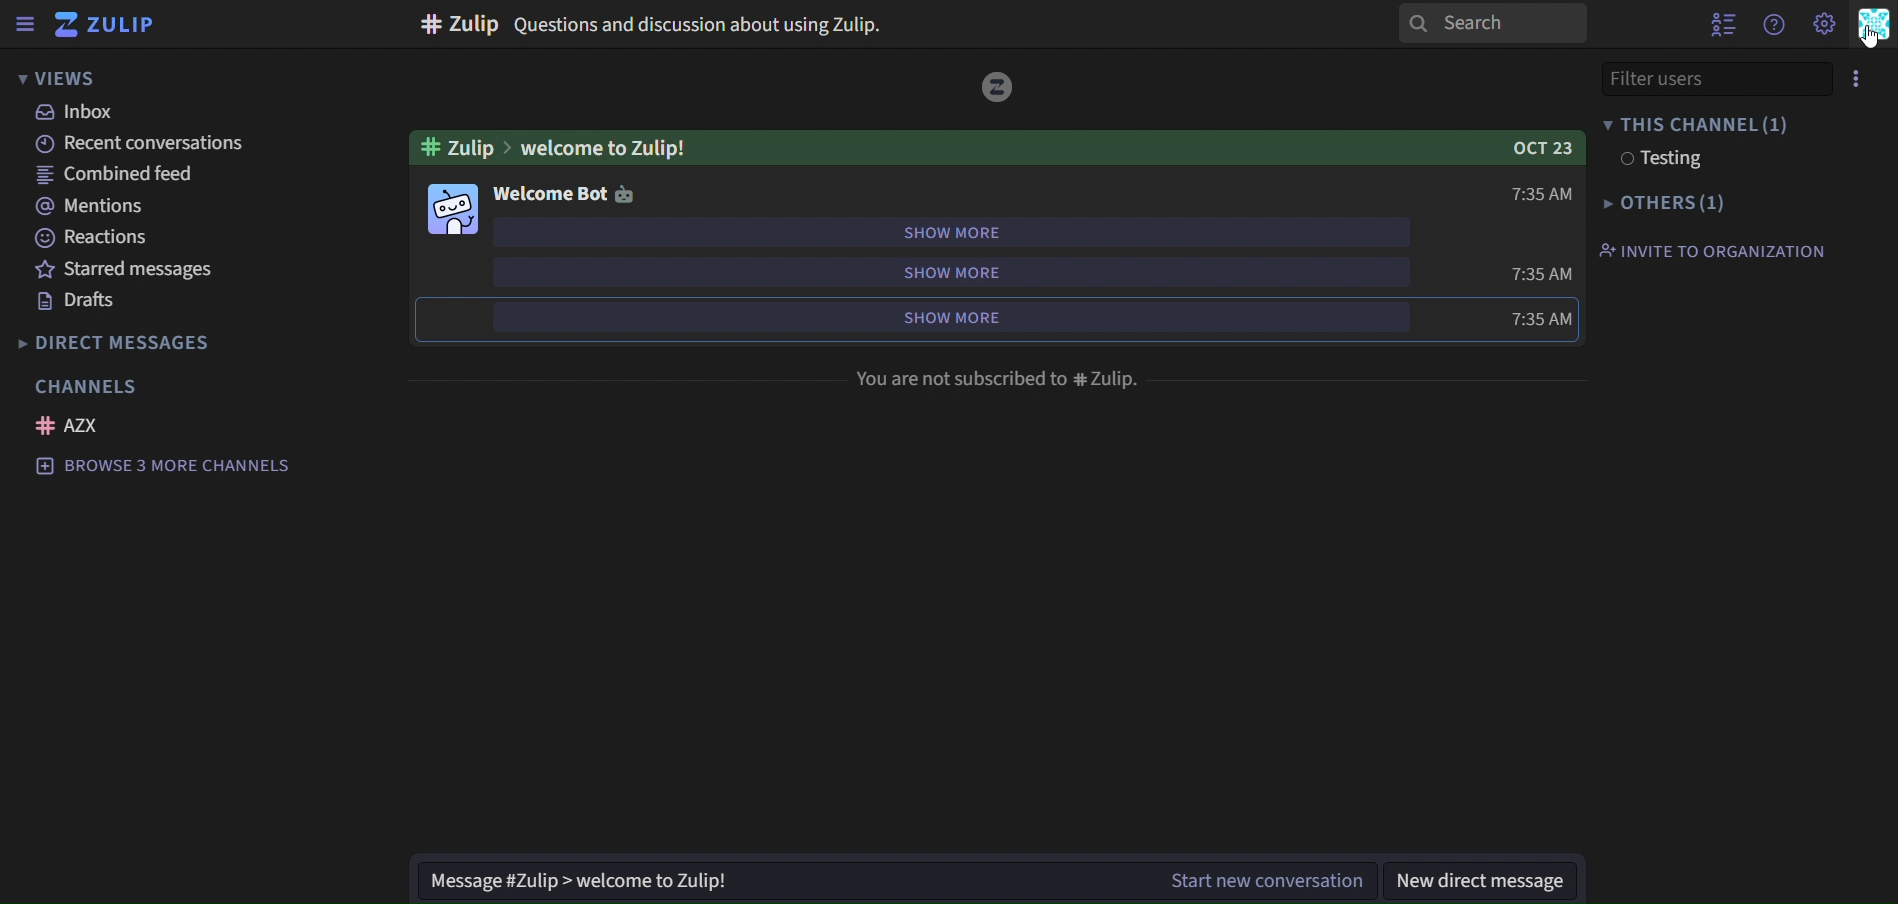 Image resolution: width=1898 pixels, height=904 pixels. I want to click on welcome to Zulip!, so click(610, 149).